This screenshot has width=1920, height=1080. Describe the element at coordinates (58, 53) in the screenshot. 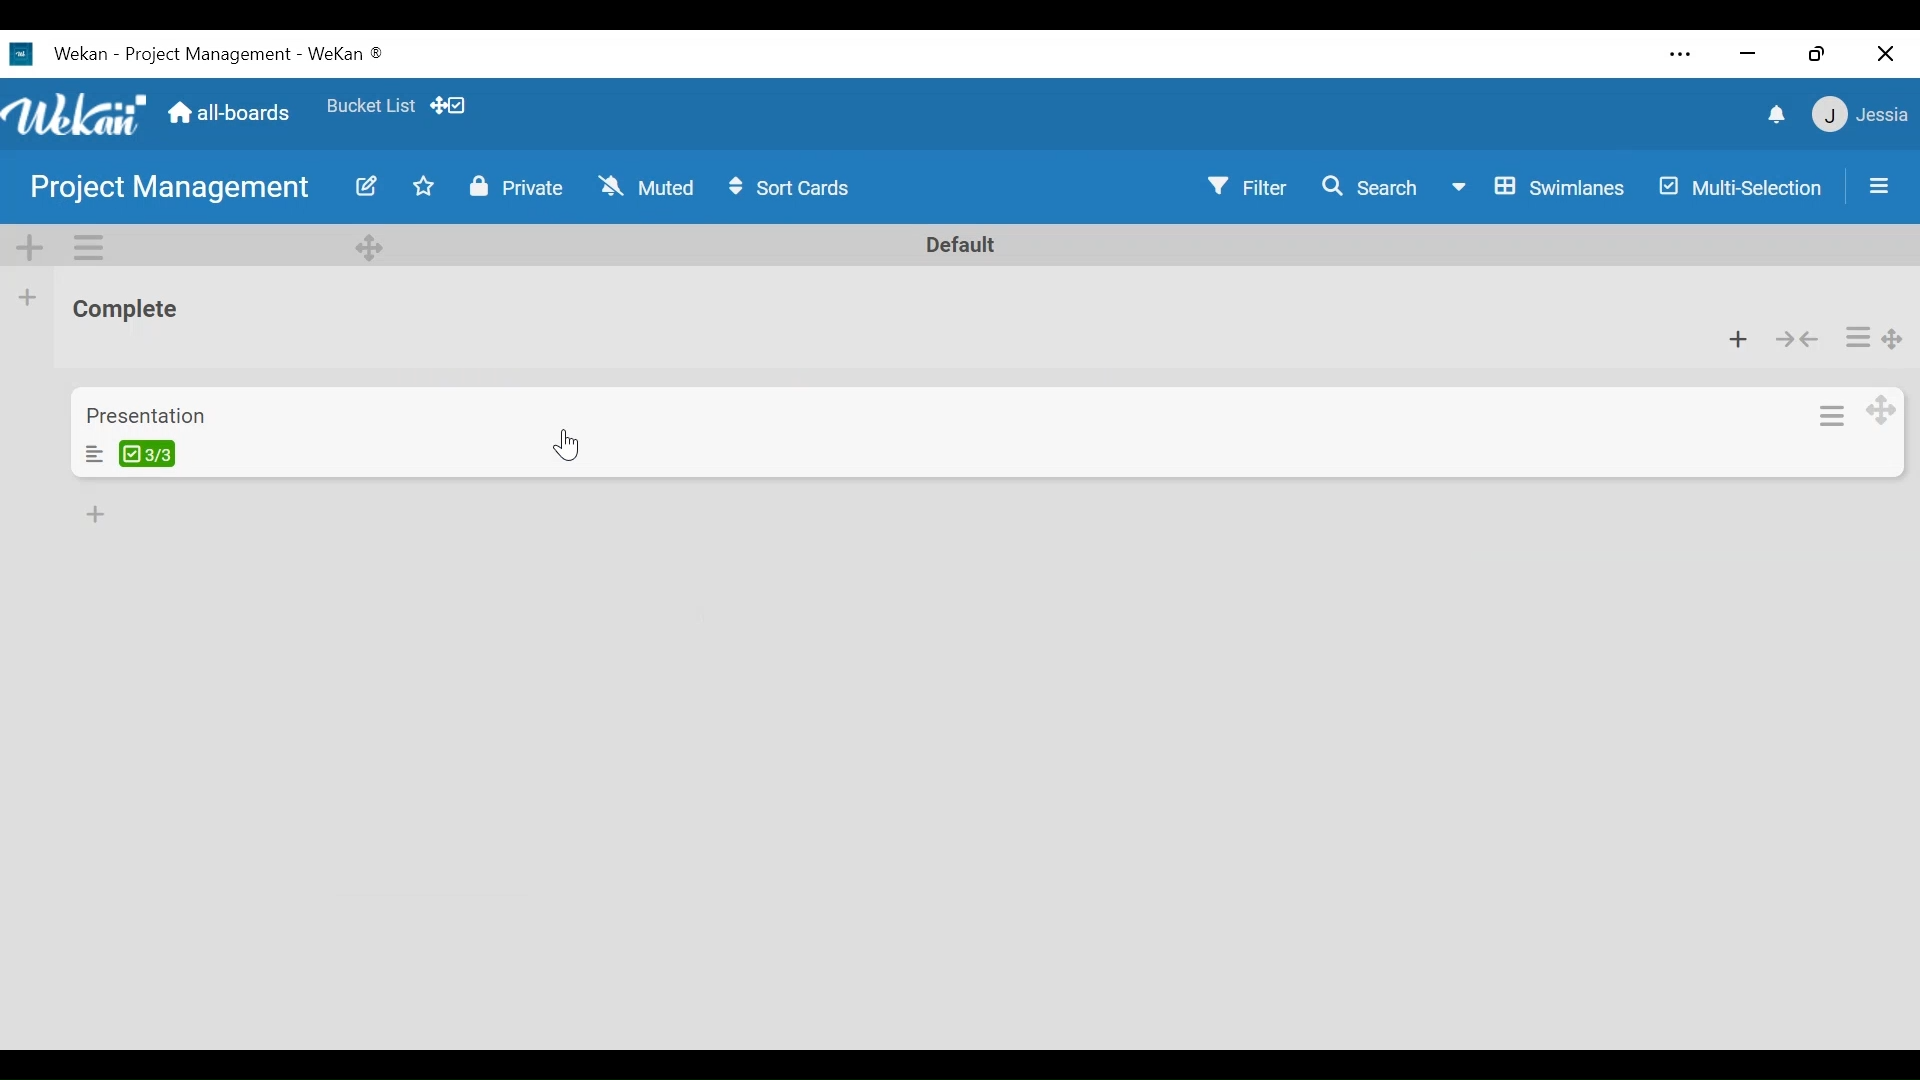

I see `Wekan Desktop icon` at that location.